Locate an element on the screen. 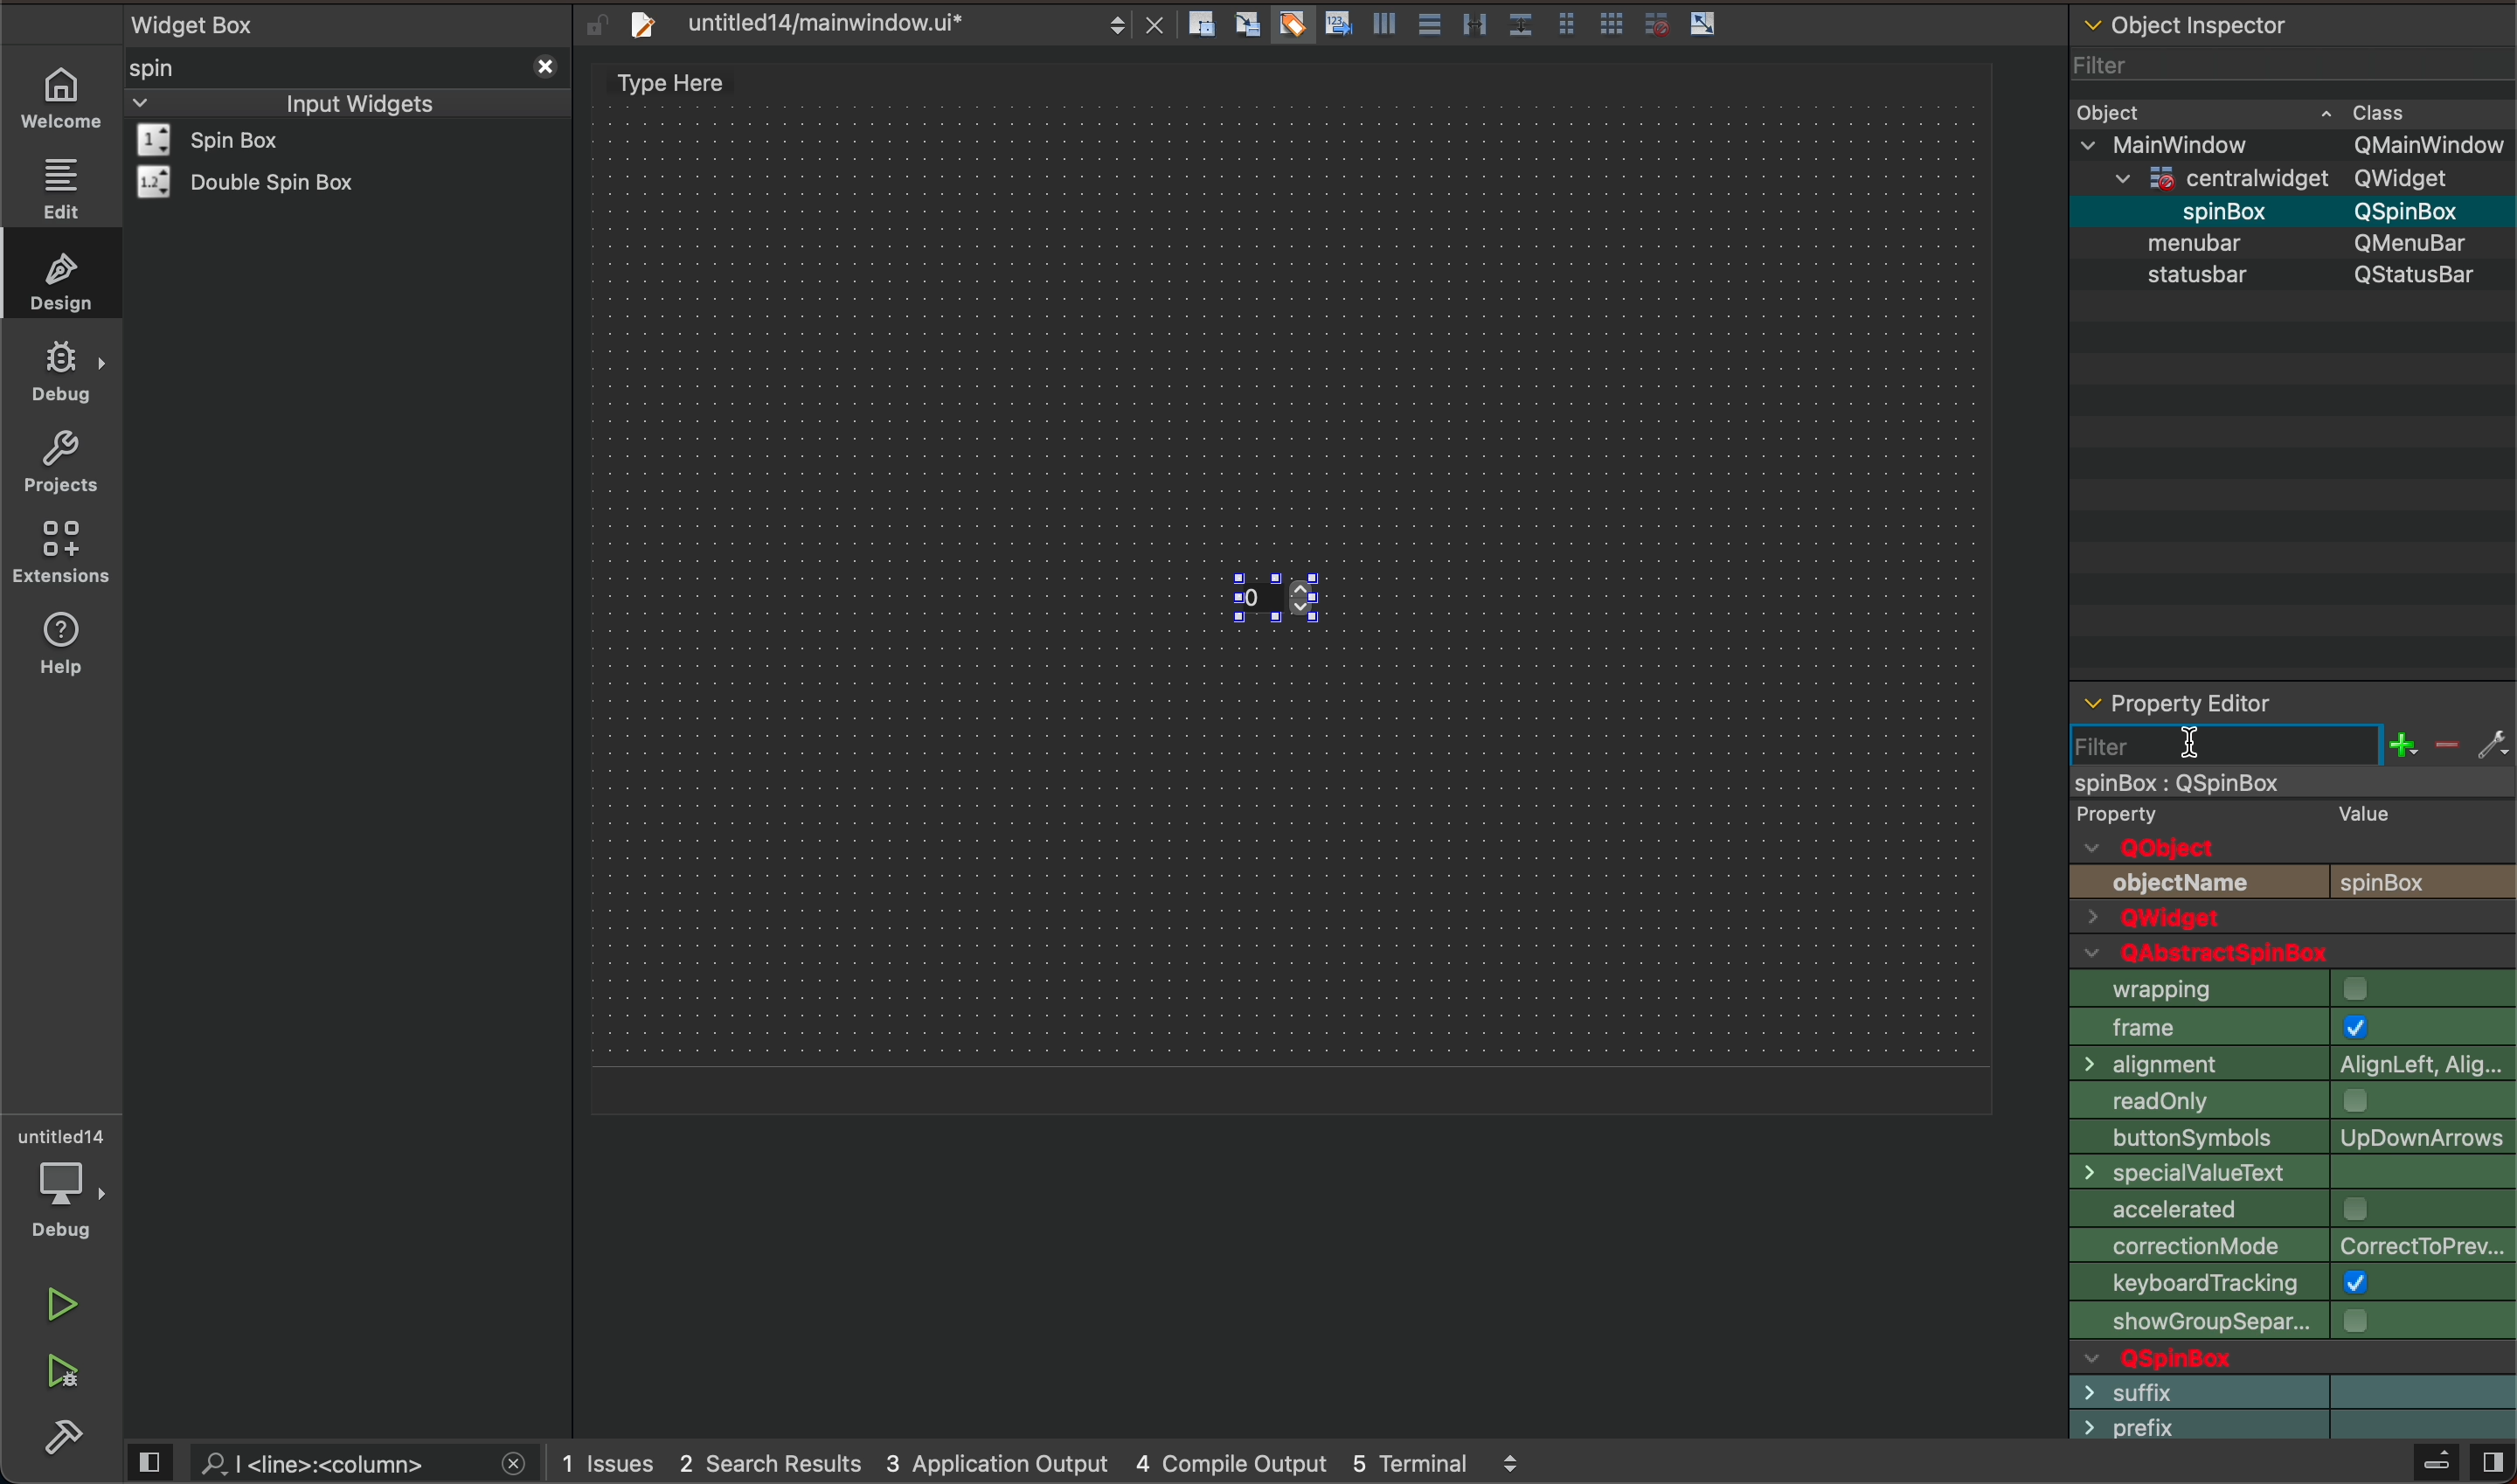 The height and width of the screenshot is (1484, 2517).  is located at coordinates (2201, 143).